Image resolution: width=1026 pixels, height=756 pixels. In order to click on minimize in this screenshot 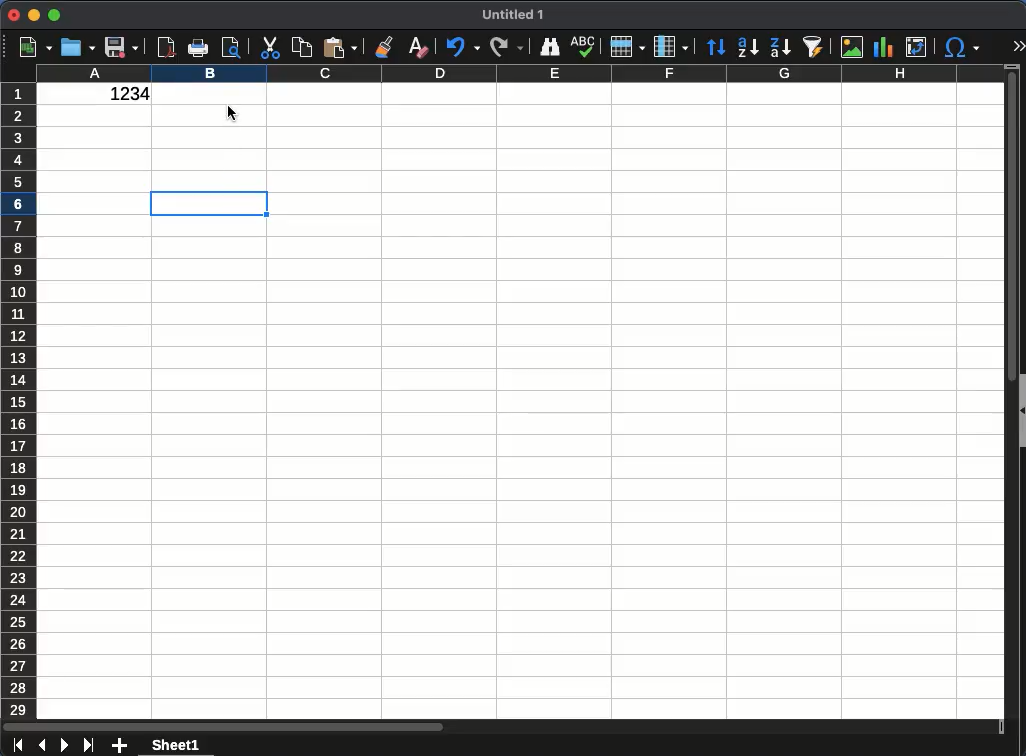, I will do `click(34, 14)`.